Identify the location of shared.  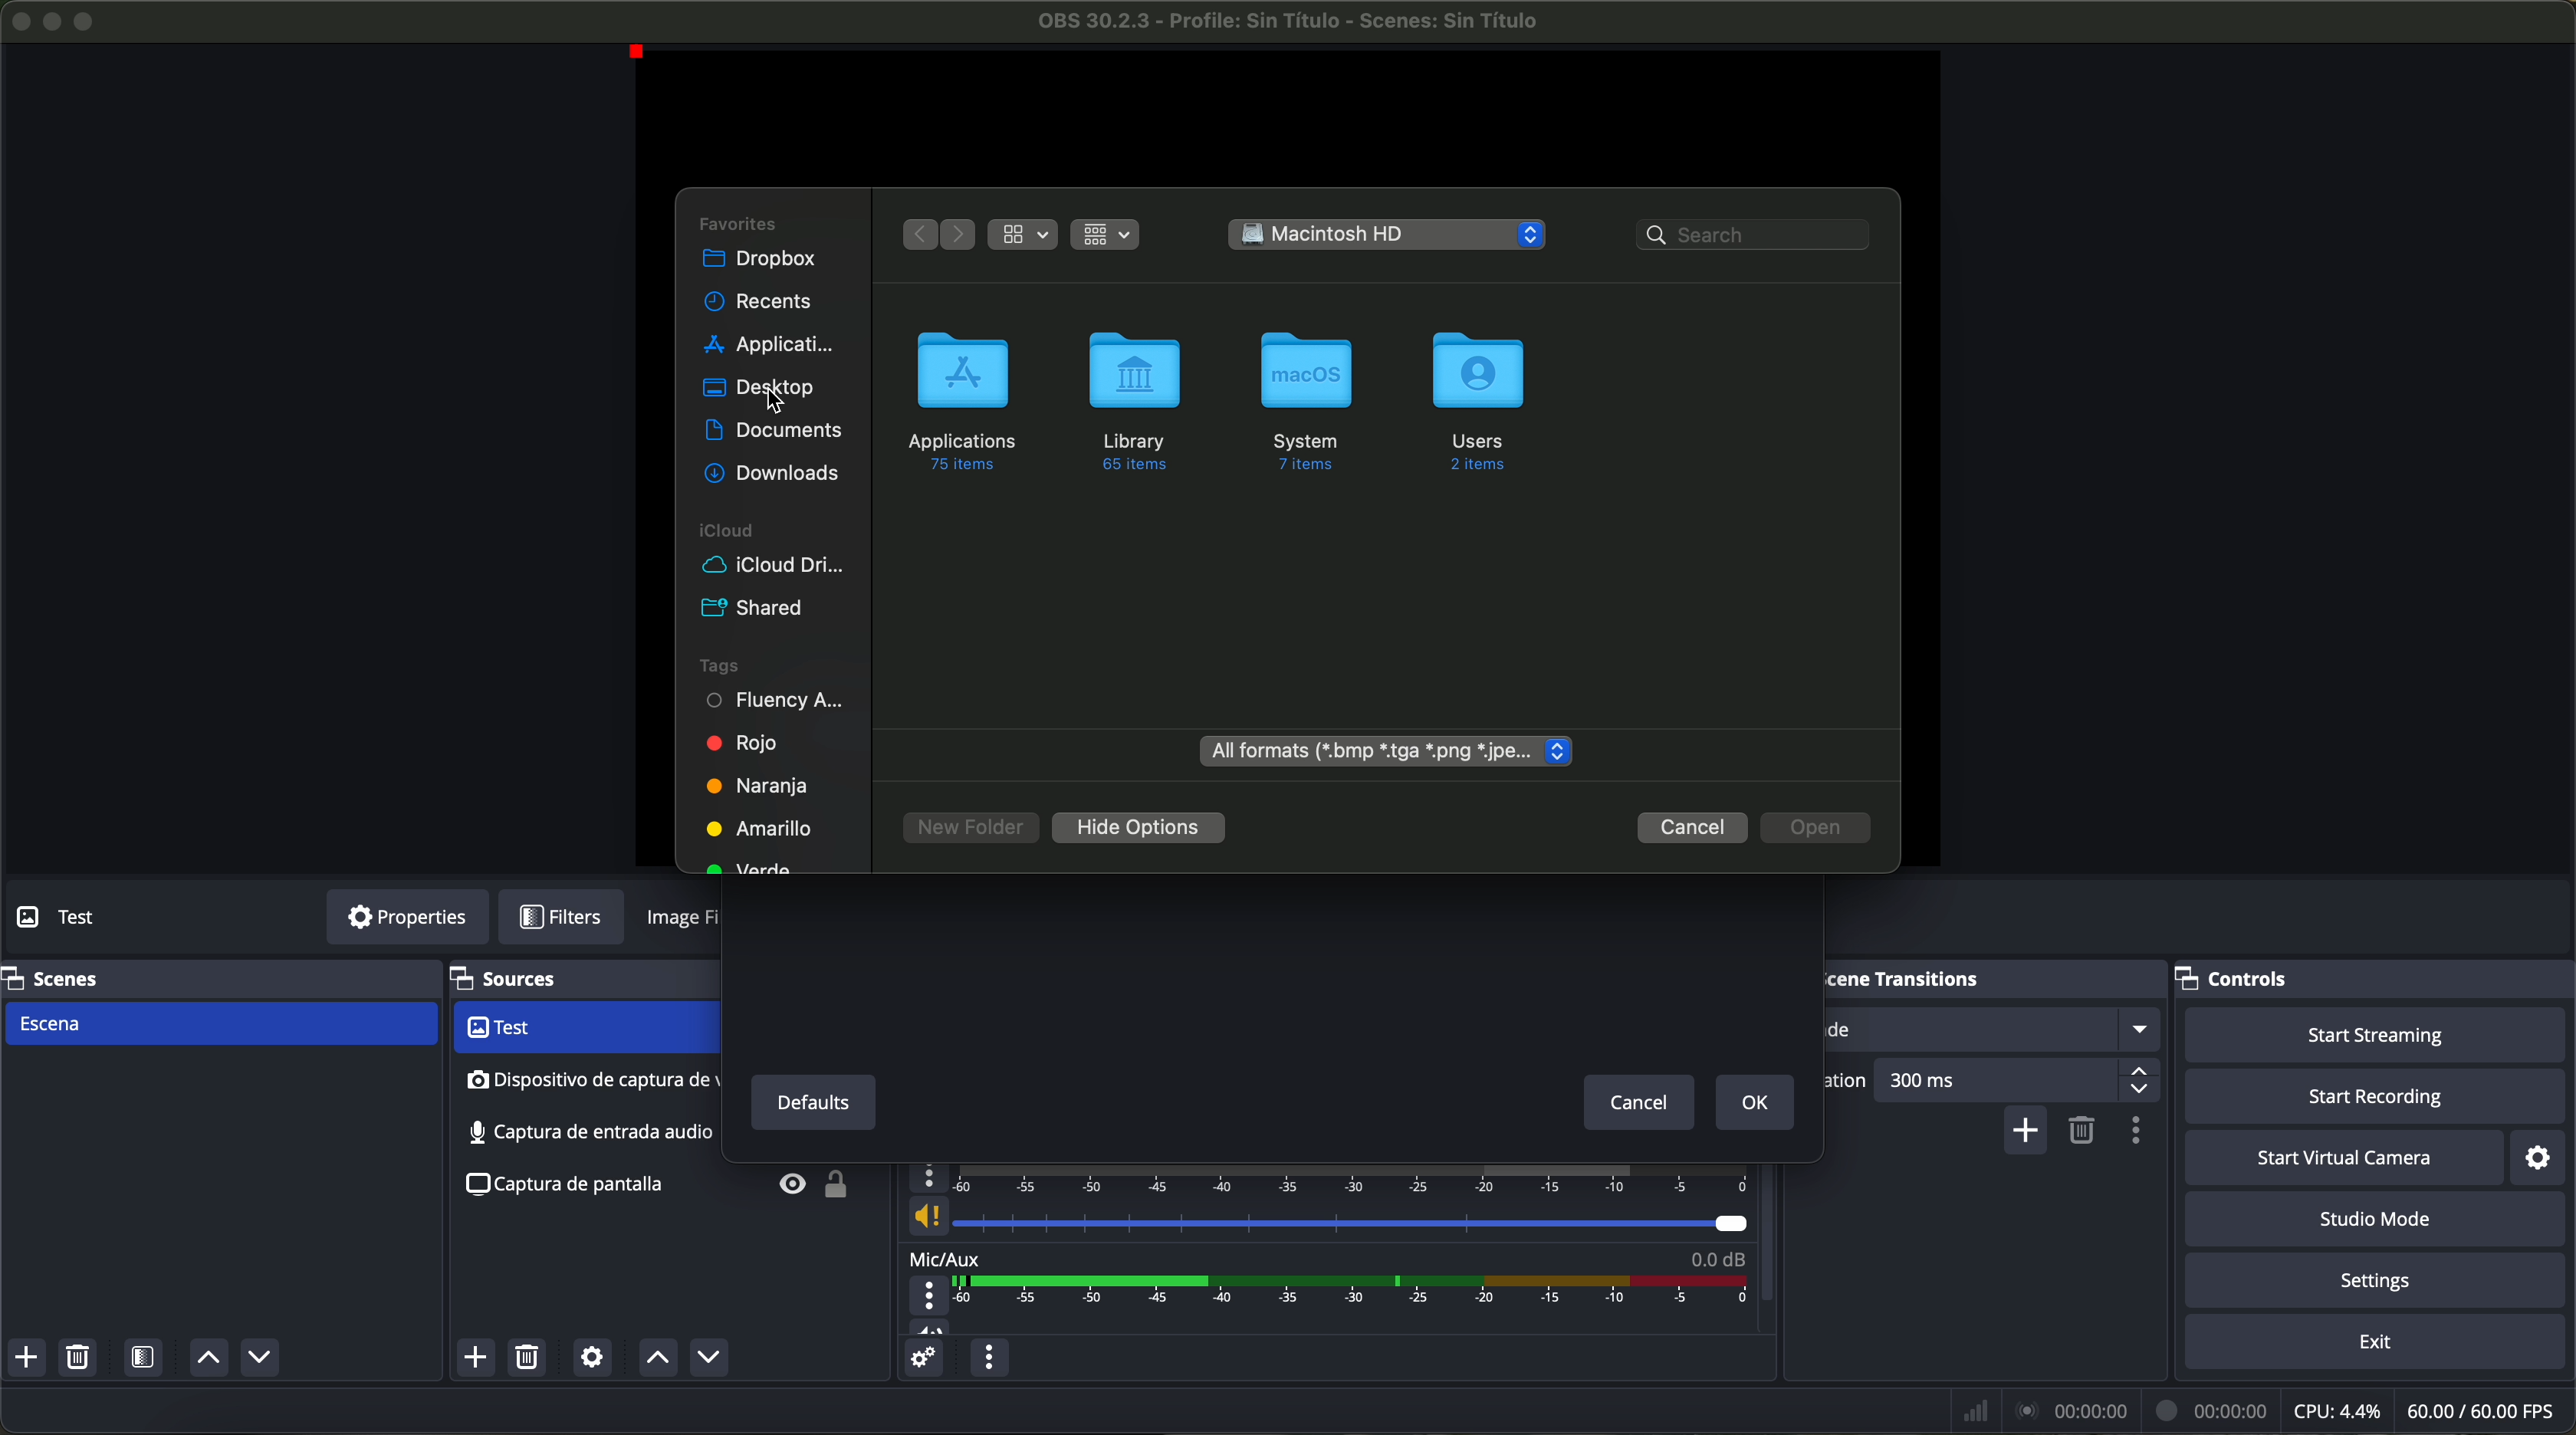
(749, 608).